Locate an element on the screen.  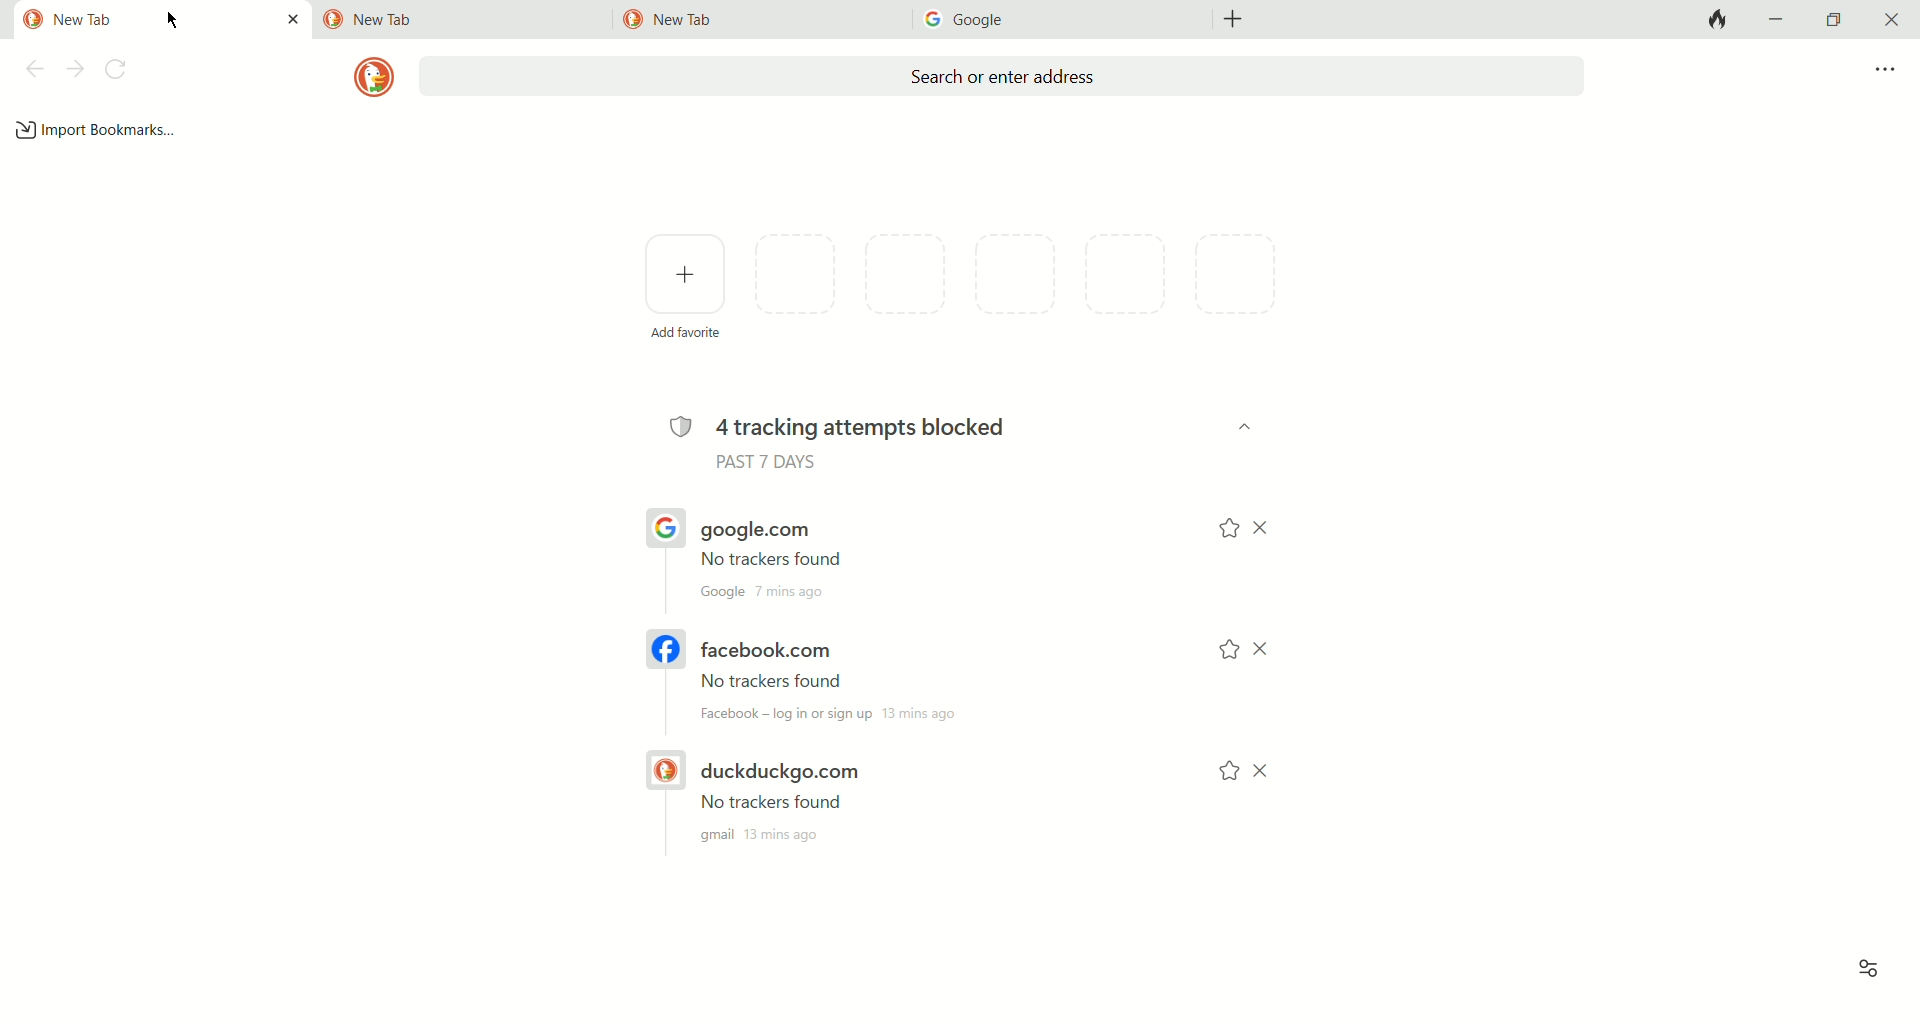
minimize is located at coordinates (1777, 19).